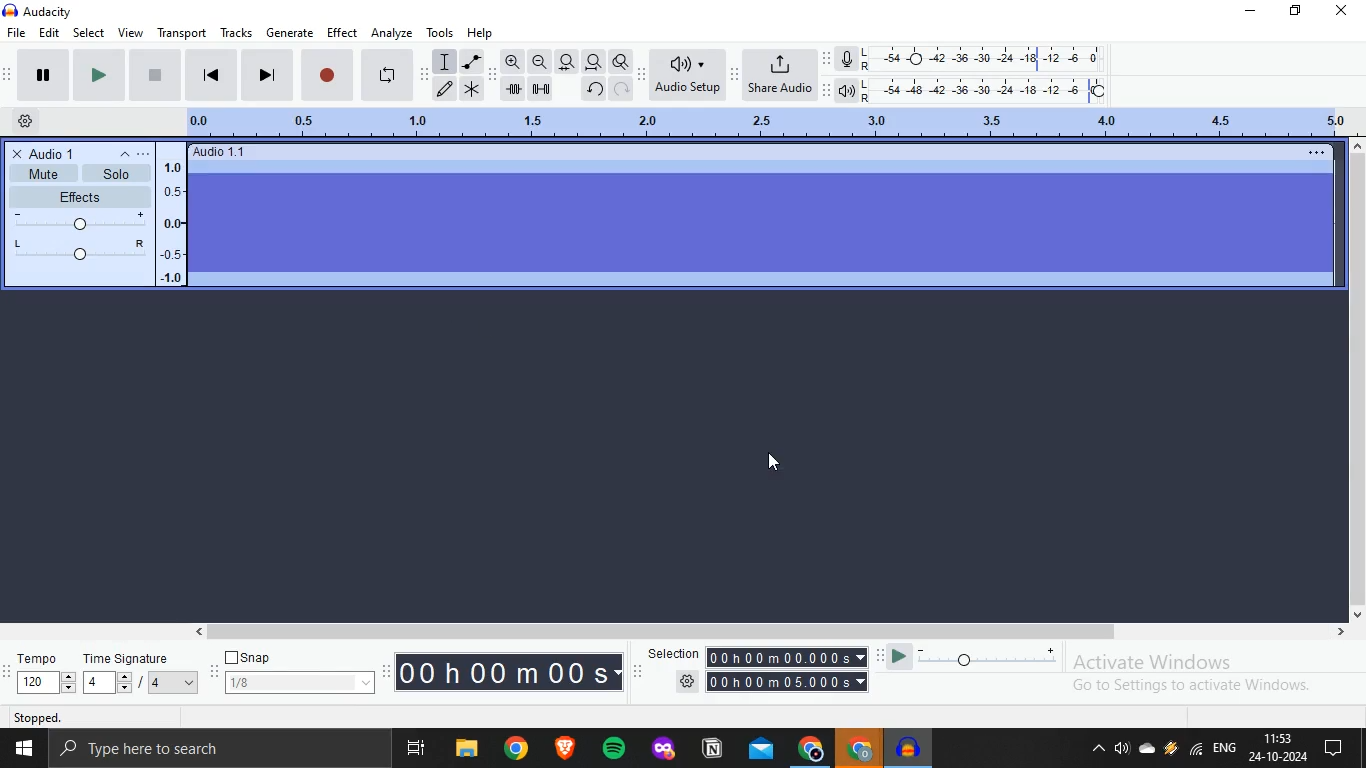 The image size is (1366, 768). I want to click on Snap, so click(251, 657).